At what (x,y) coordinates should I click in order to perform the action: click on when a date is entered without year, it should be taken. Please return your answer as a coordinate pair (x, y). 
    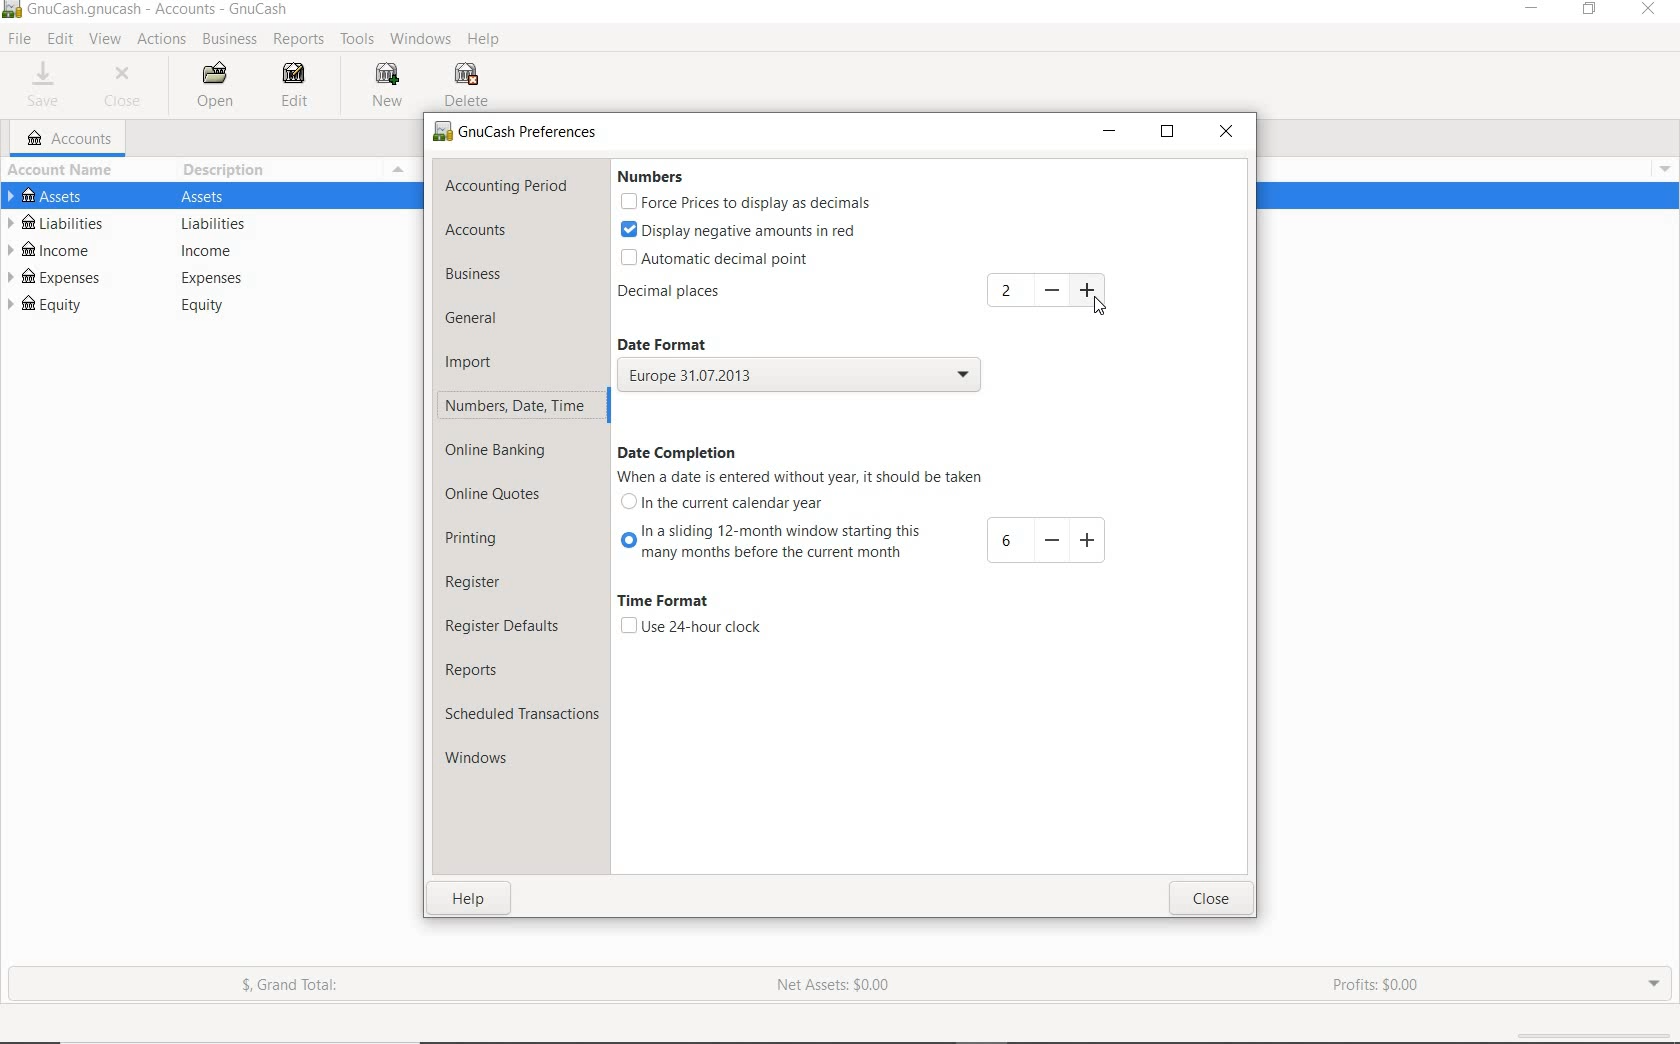
    Looking at the image, I should click on (798, 478).